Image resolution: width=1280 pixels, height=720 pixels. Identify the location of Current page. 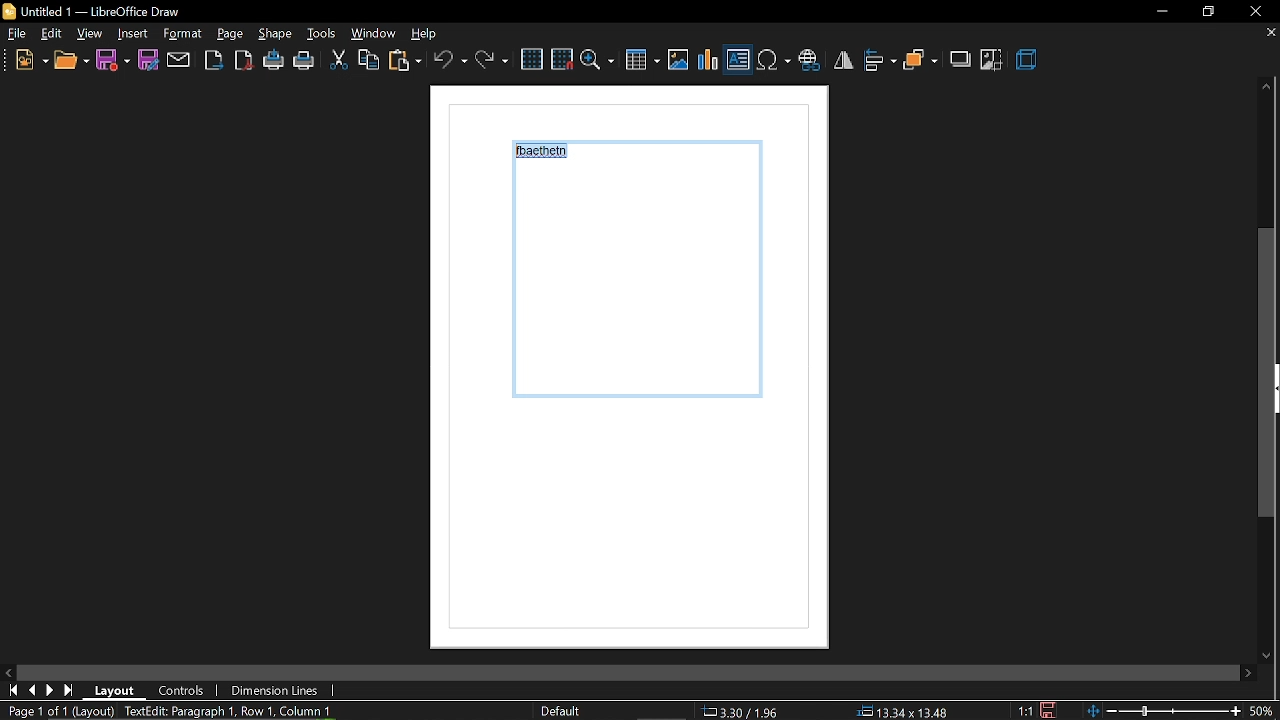
(646, 375).